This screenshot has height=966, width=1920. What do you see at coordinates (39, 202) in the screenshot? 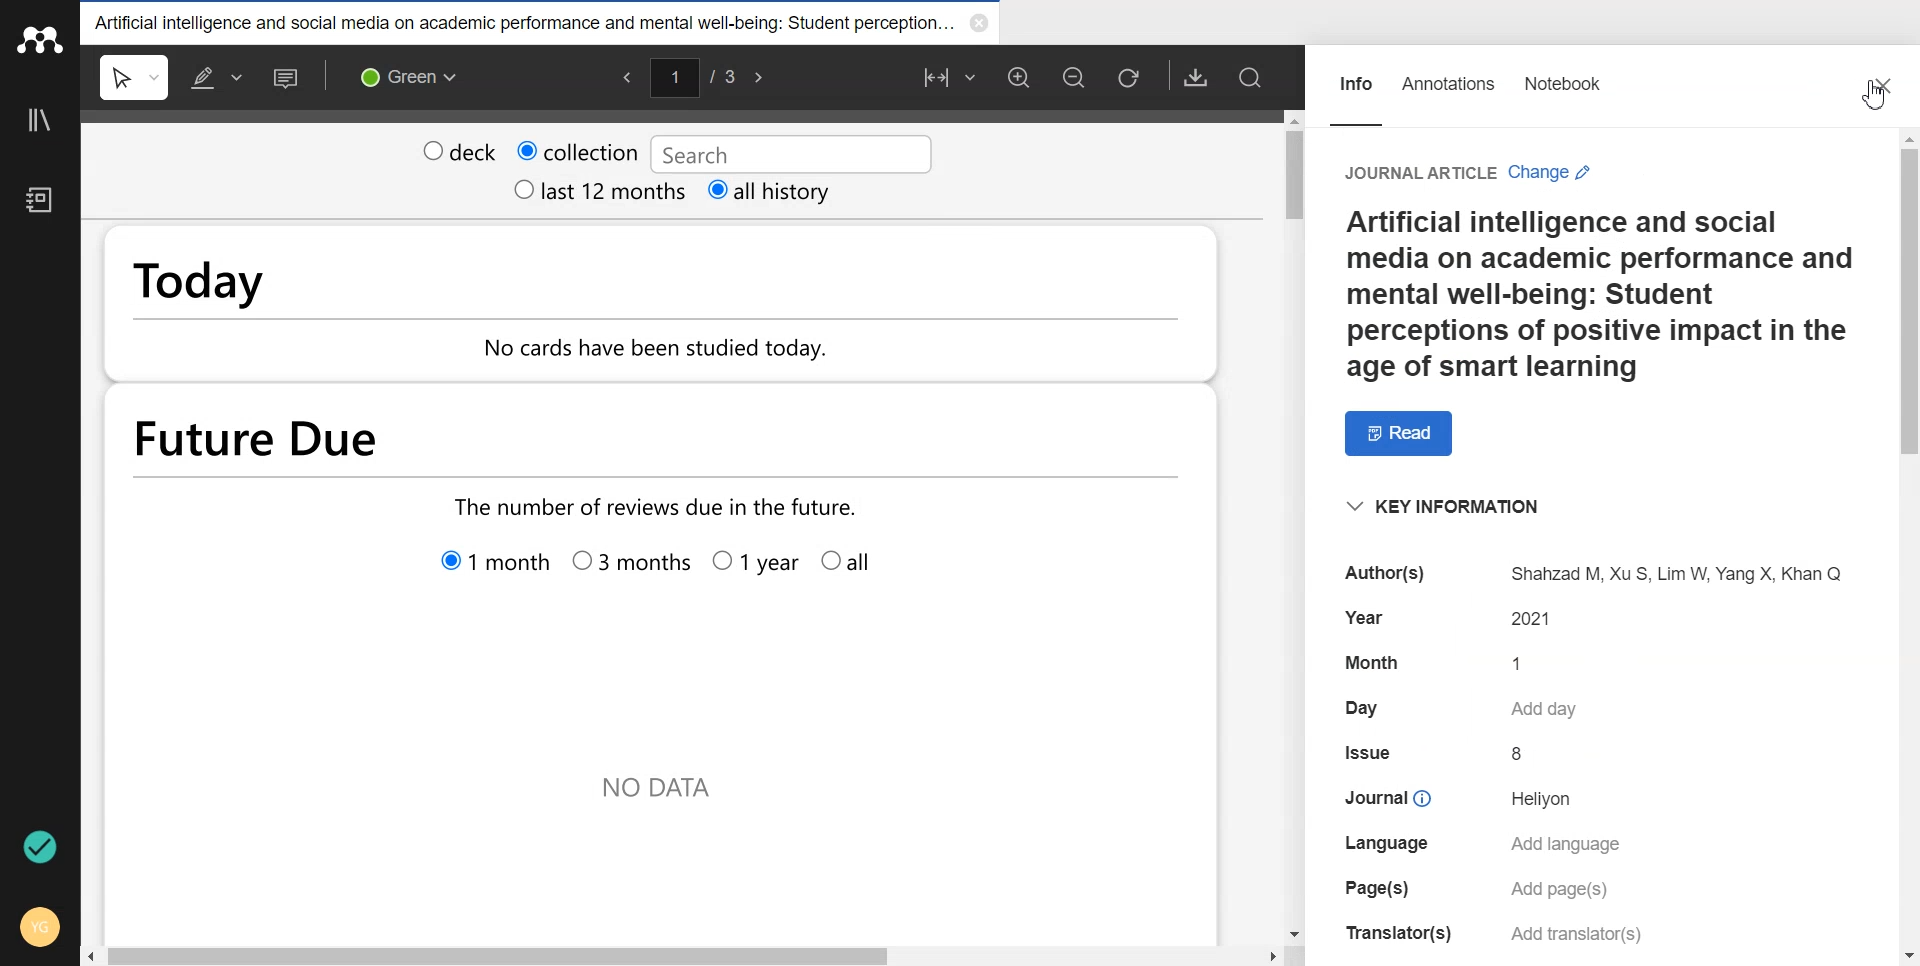
I see `Notebook` at bounding box center [39, 202].